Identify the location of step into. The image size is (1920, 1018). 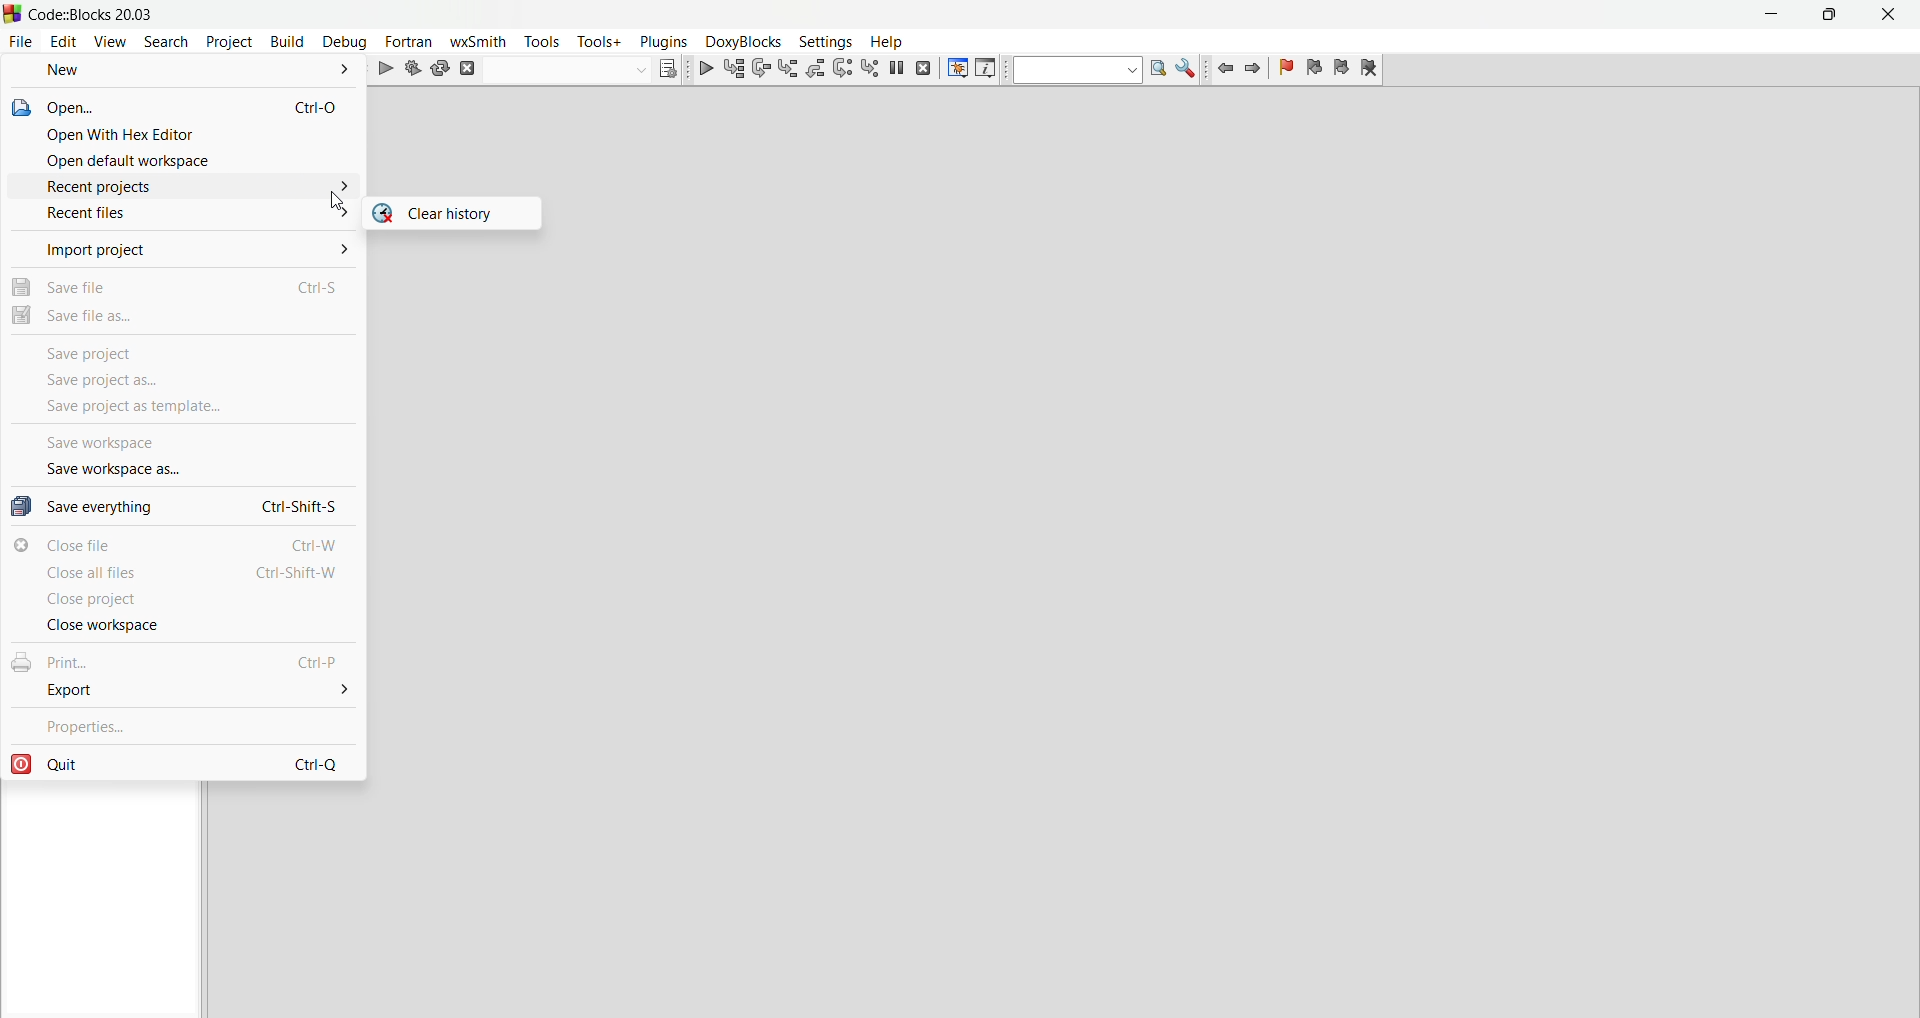
(790, 70).